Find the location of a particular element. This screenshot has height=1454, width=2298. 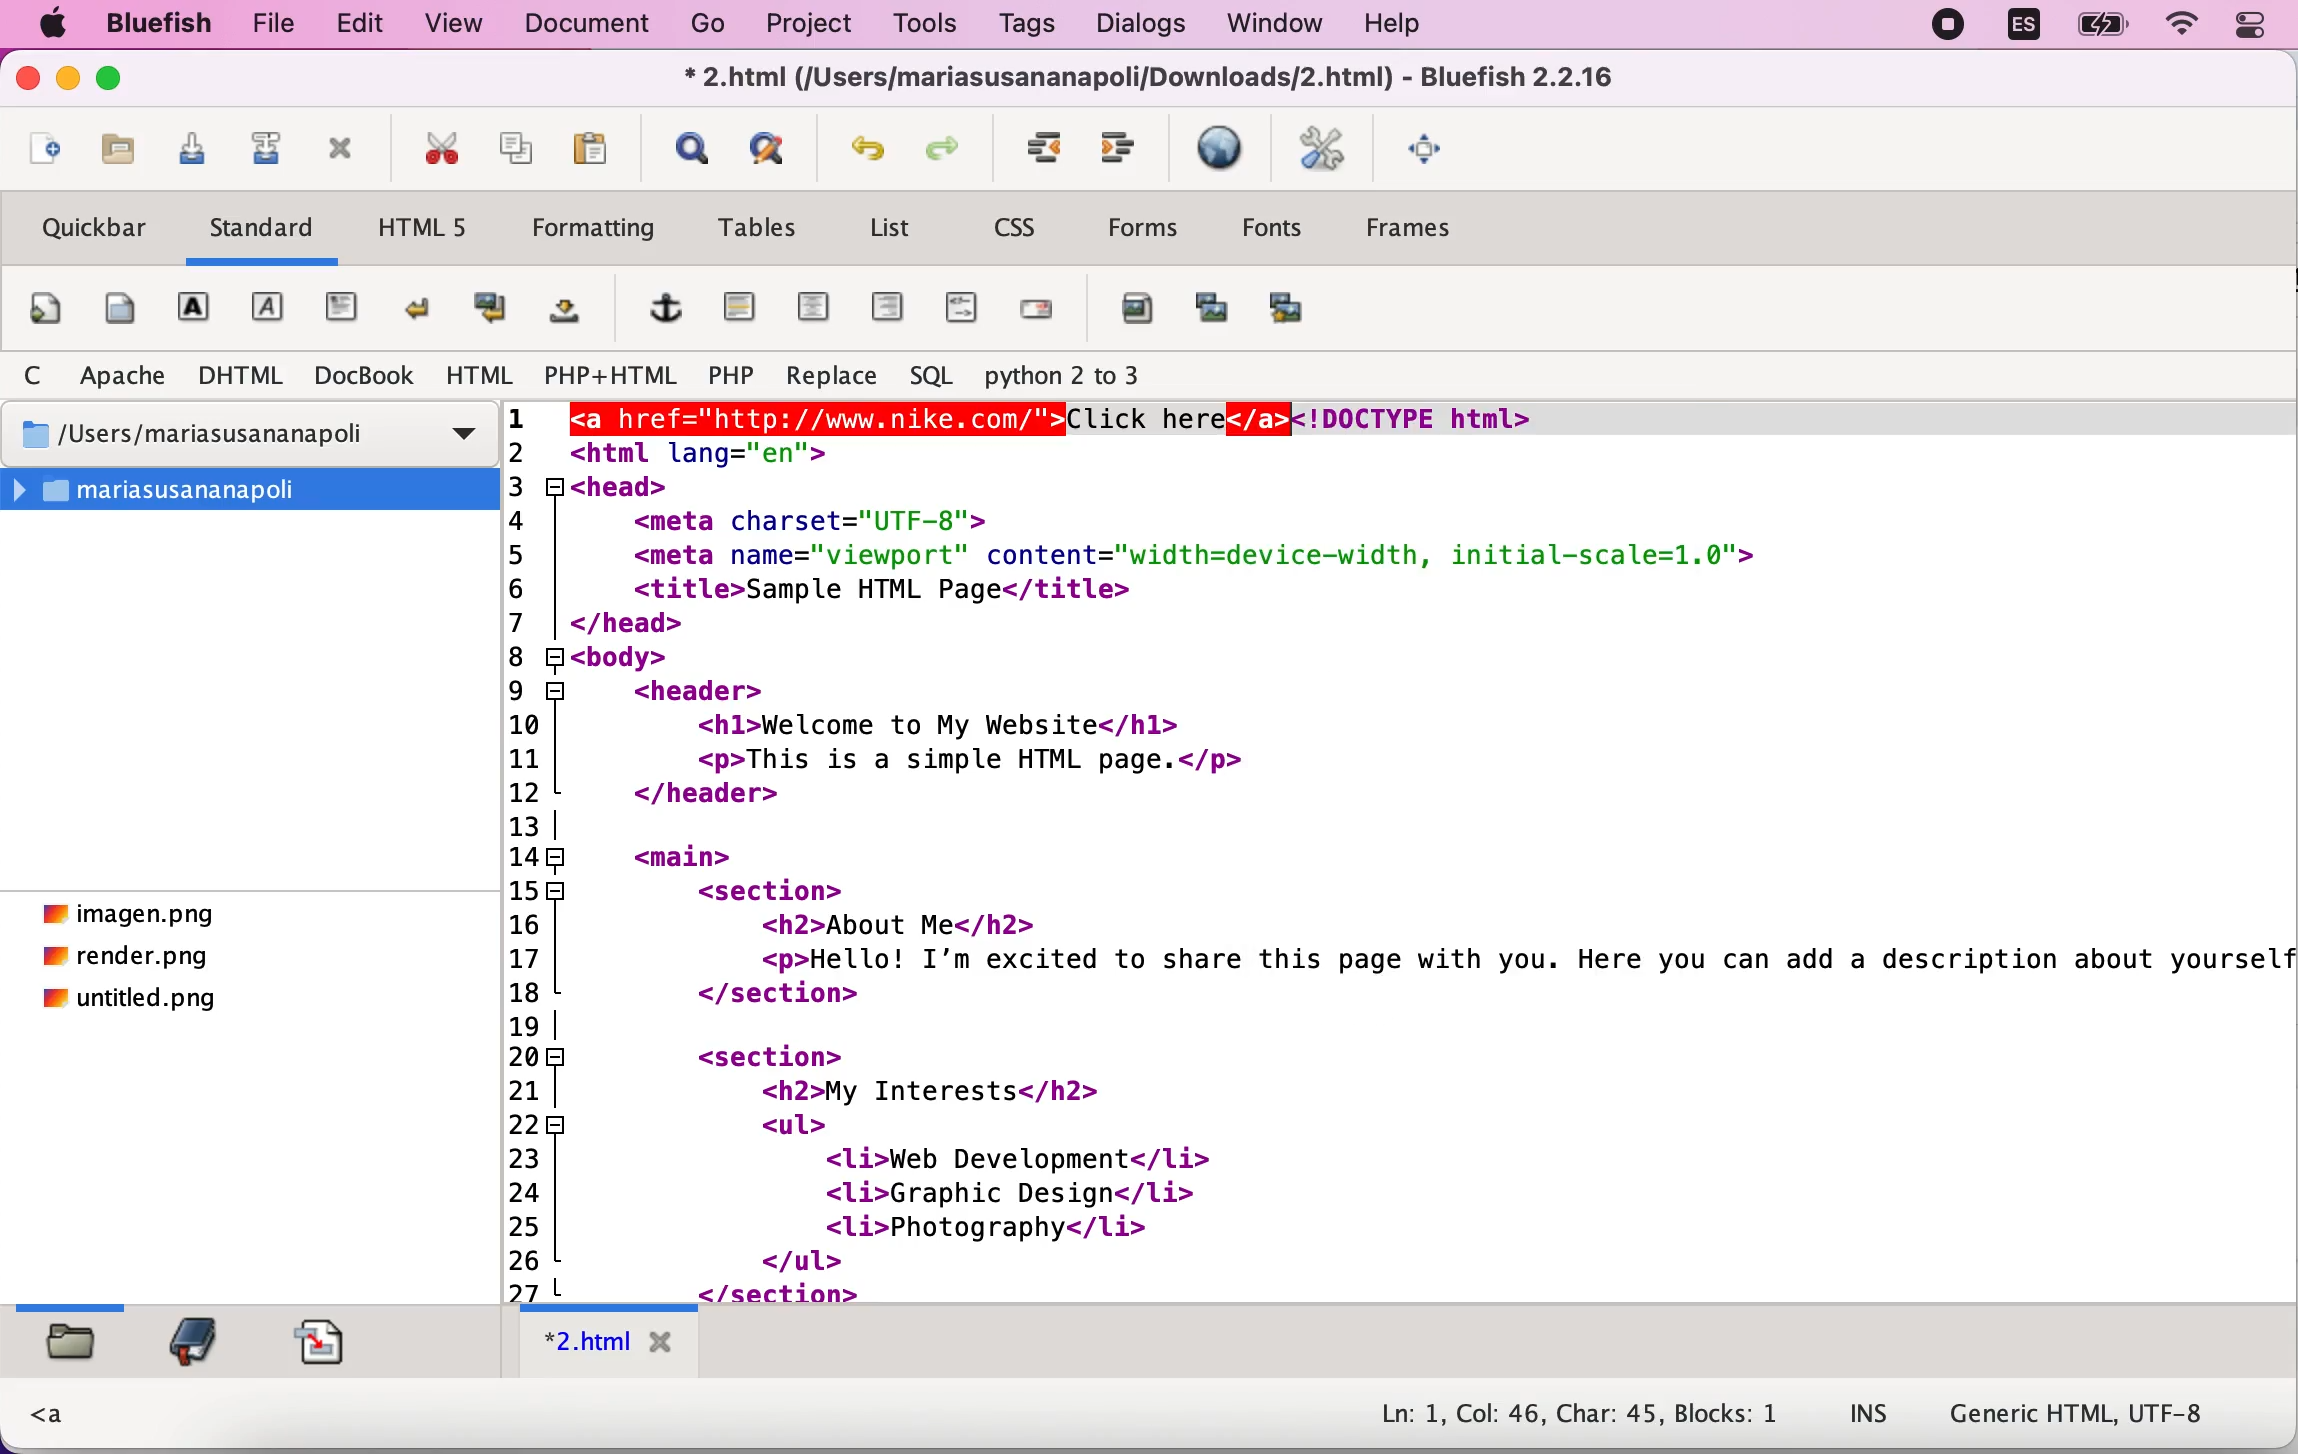

bookmark is located at coordinates (192, 1343).